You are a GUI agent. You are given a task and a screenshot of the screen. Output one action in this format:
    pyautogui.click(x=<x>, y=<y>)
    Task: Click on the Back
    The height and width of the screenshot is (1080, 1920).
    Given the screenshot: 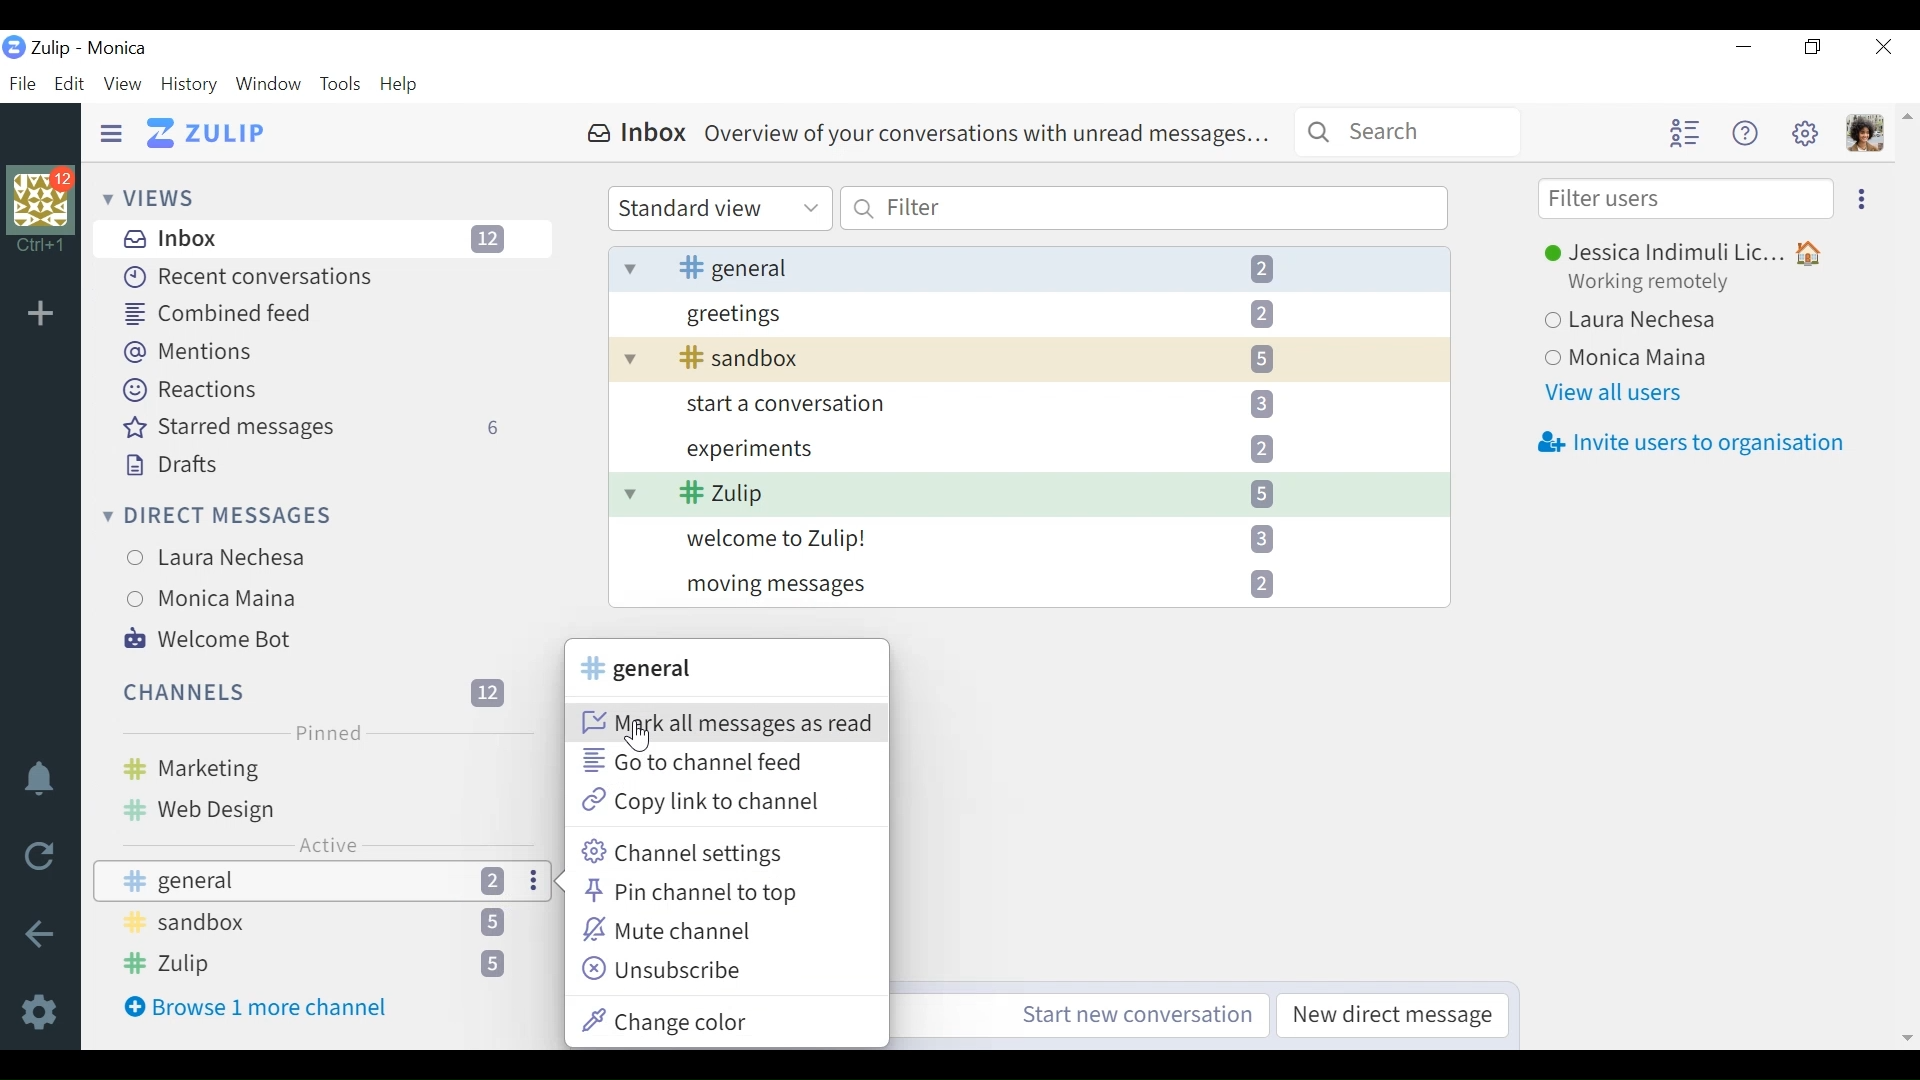 What is the action you would take?
    pyautogui.click(x=39, y=936)
    